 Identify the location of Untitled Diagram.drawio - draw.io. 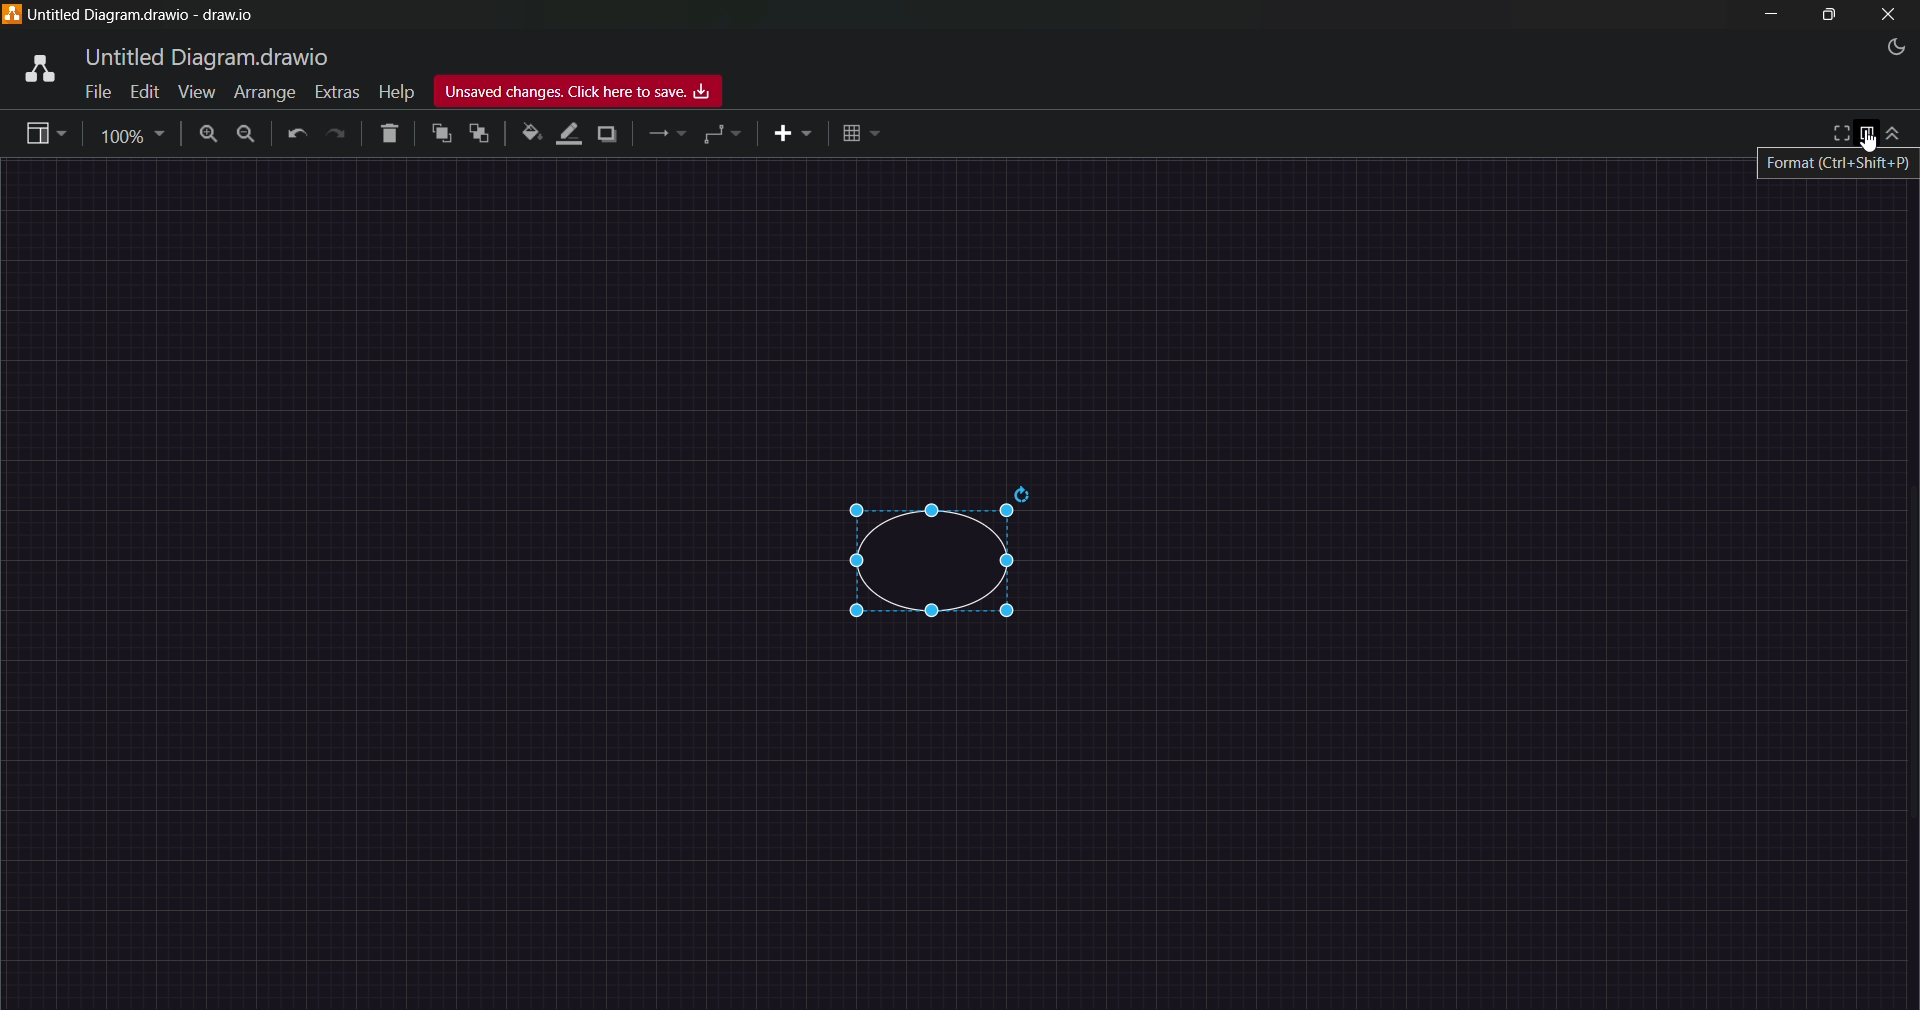
(145, 15).